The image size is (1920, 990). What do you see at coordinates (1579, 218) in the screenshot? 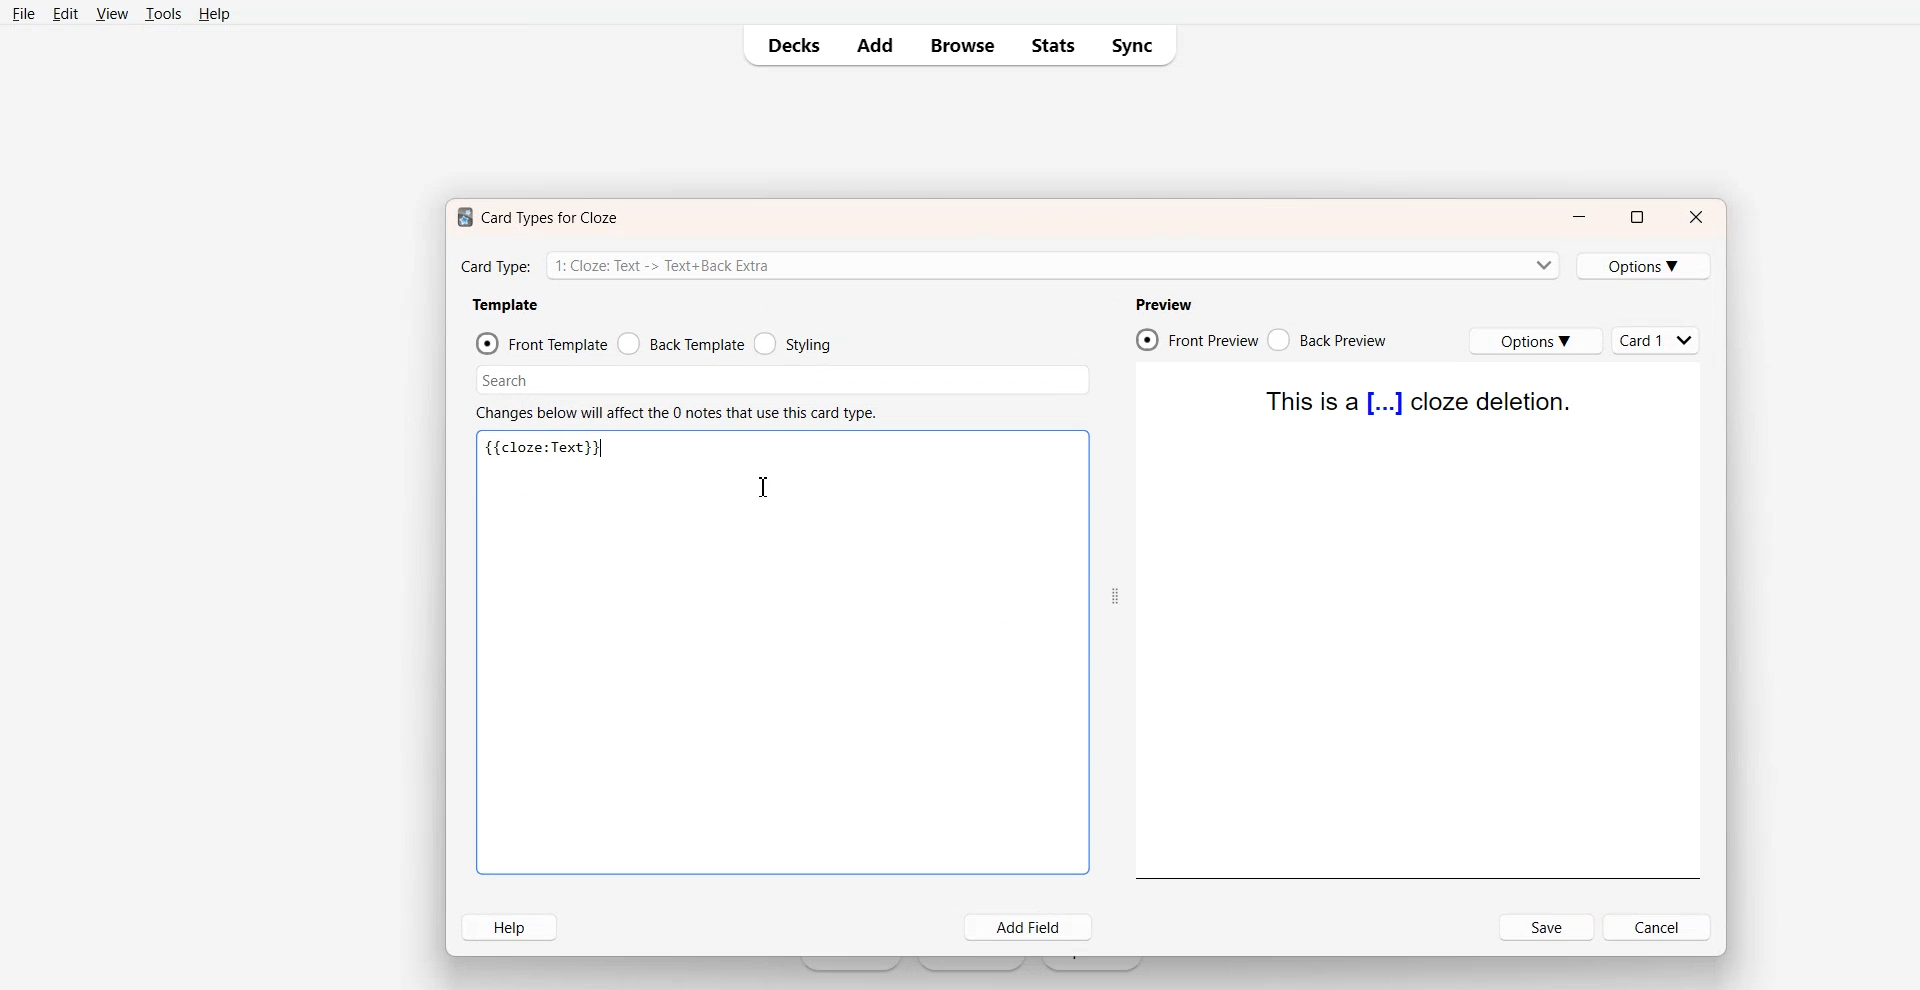
I see `Minimize` at bounding box center [1579, 218].